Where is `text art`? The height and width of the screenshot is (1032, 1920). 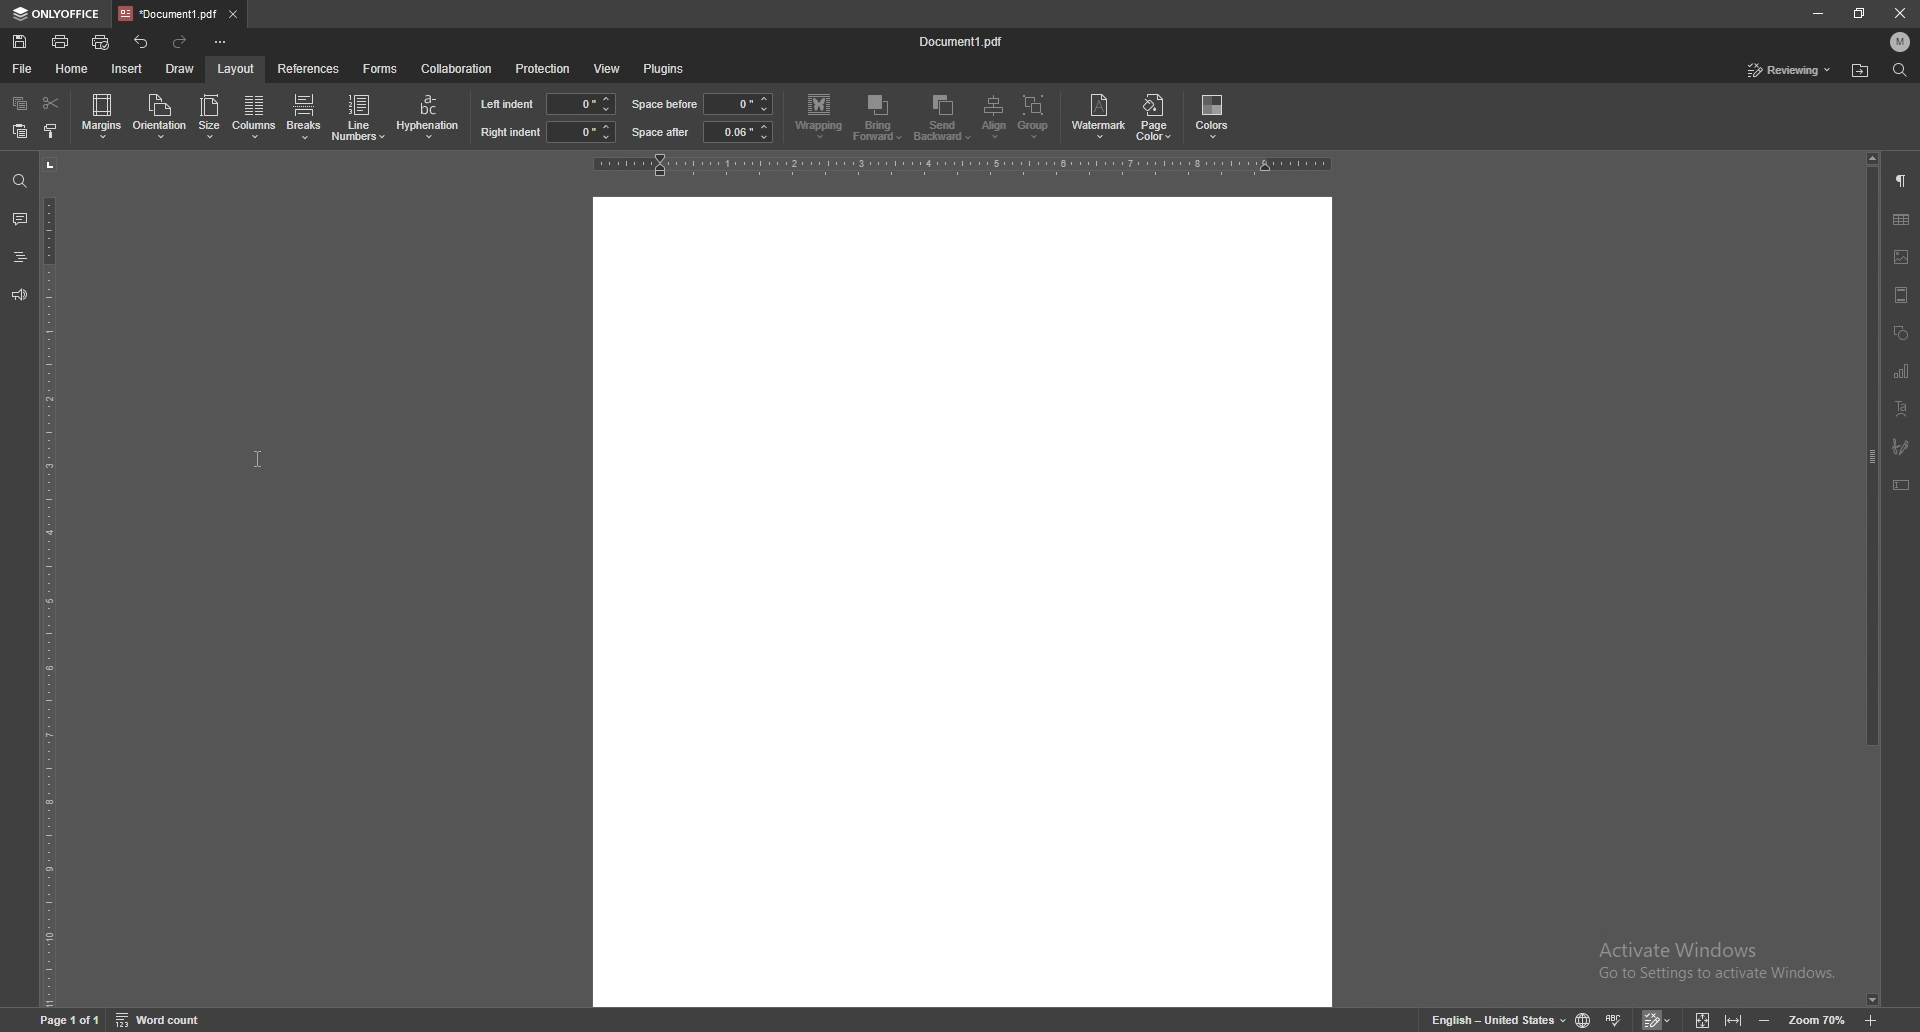 text art is located at coordinates (1903, 408).